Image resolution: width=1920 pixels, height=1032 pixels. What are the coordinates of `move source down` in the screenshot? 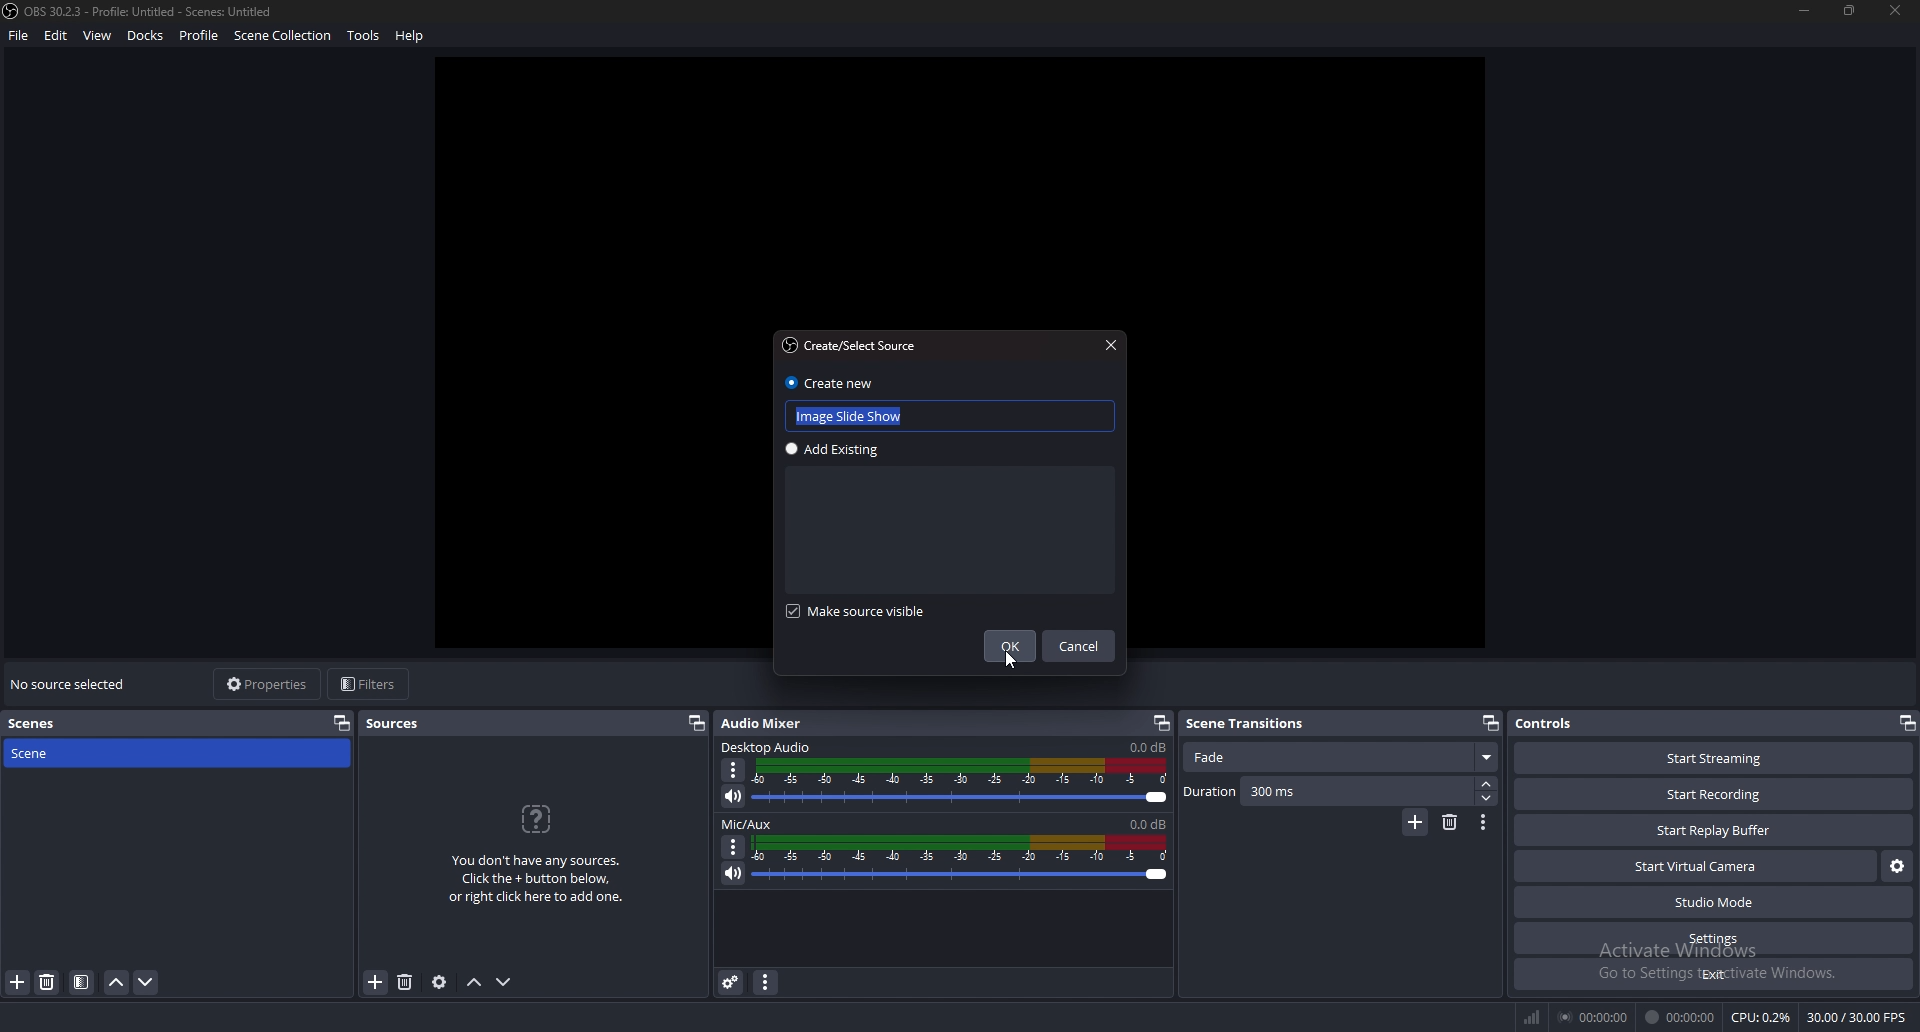 It's located at (504, 982).